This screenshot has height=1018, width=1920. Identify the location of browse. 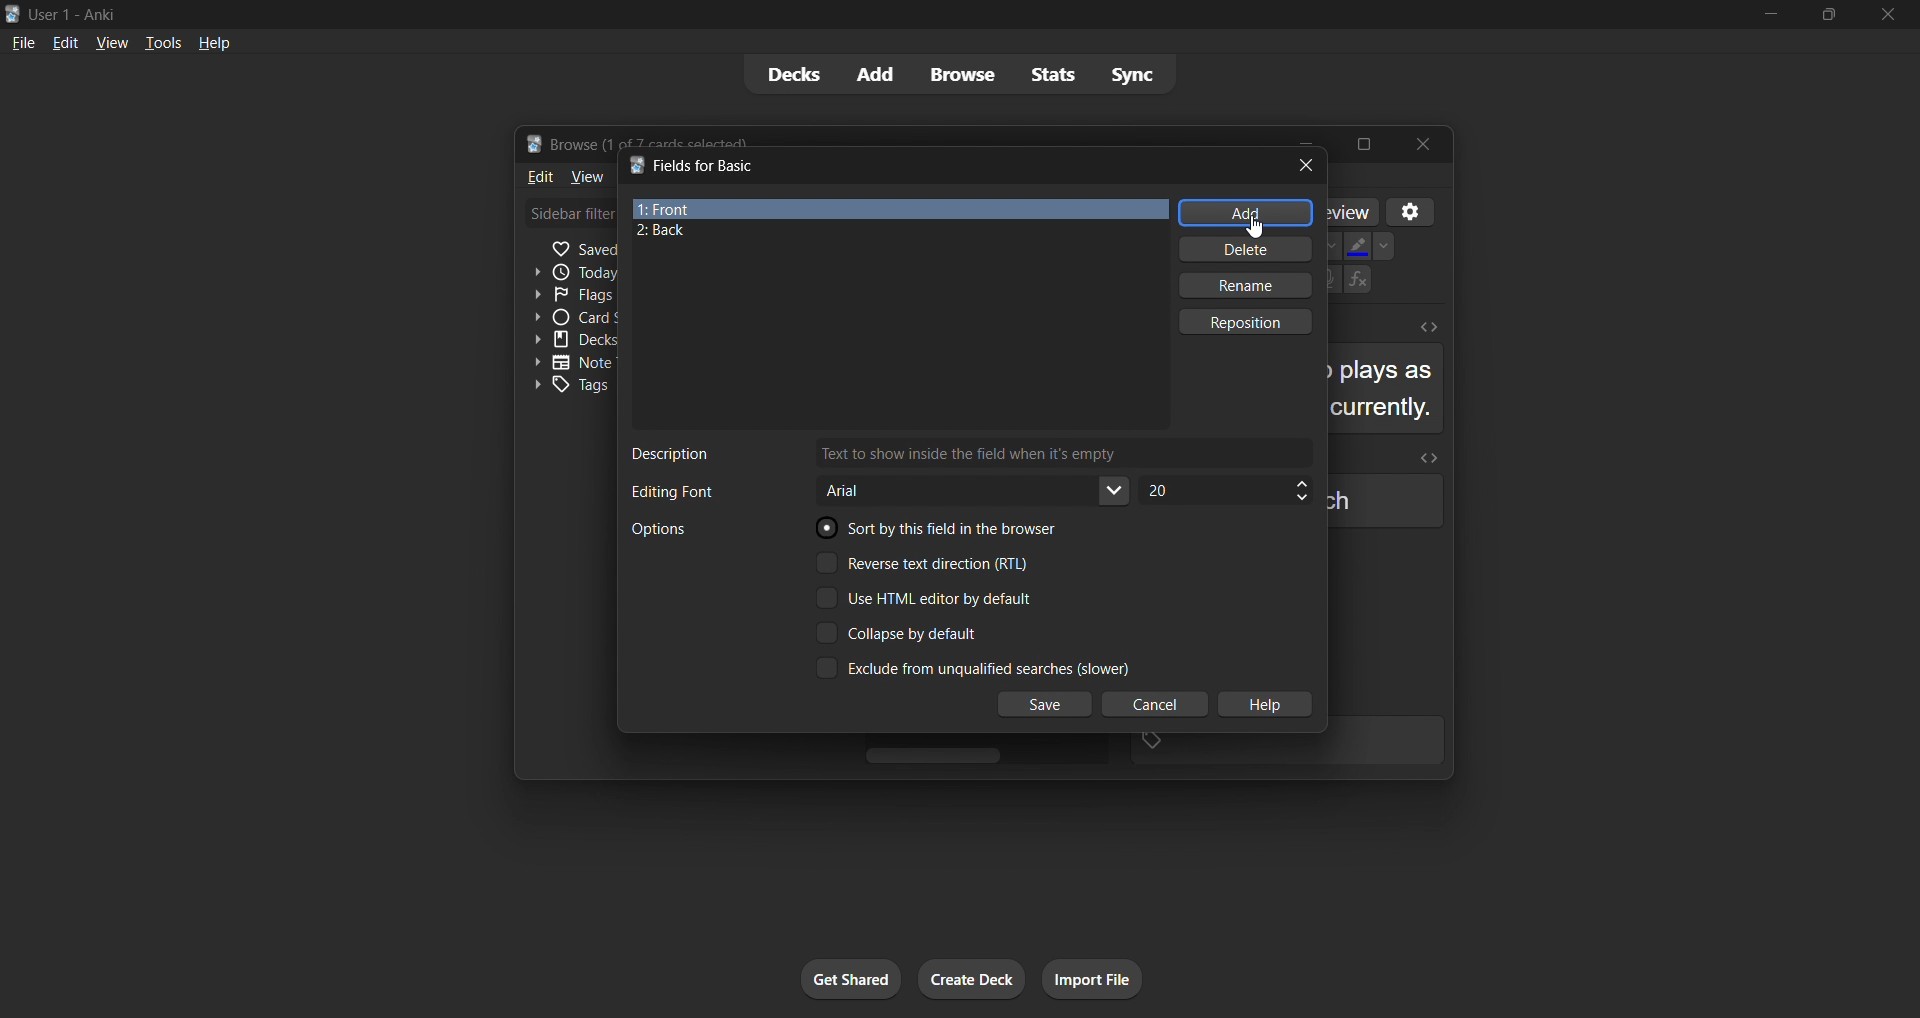
(964, 76).